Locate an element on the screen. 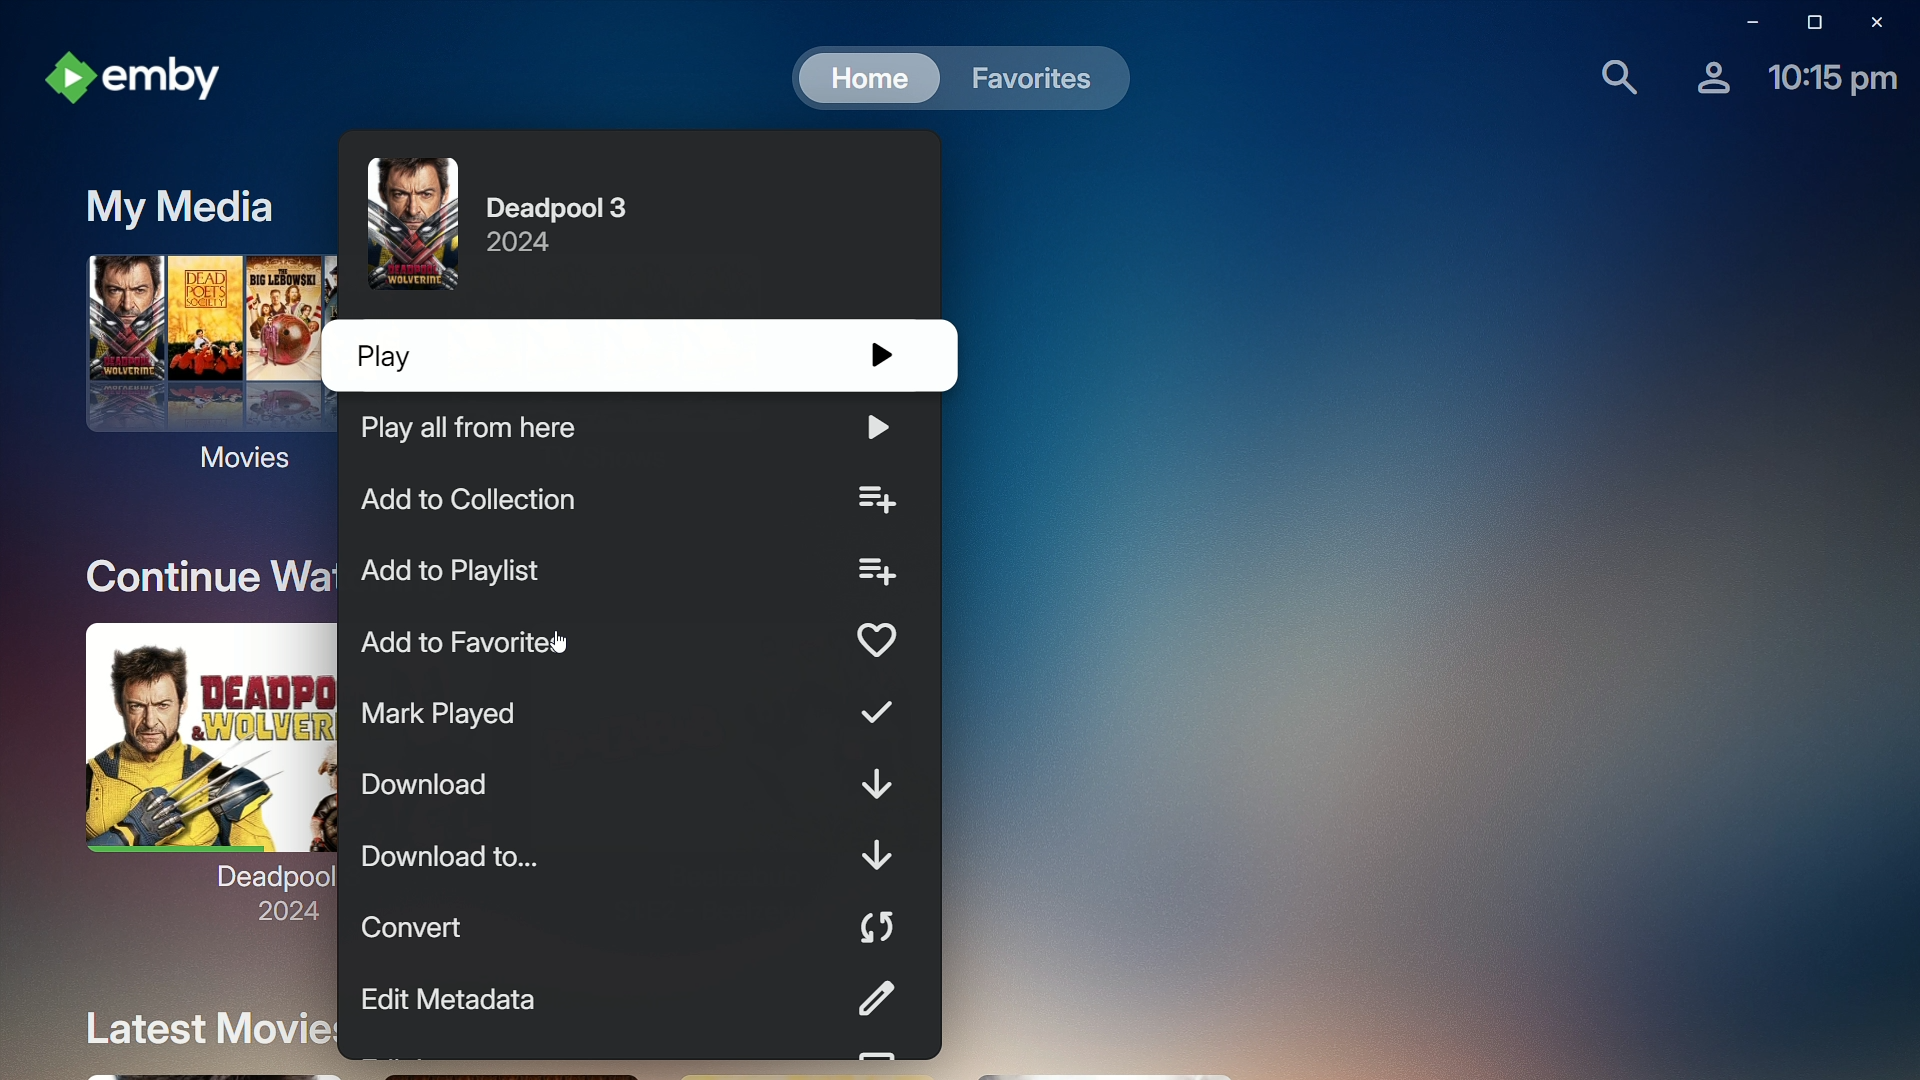 The image size is (1920, 1080). Add to collection is located at coordinates (637, 499).